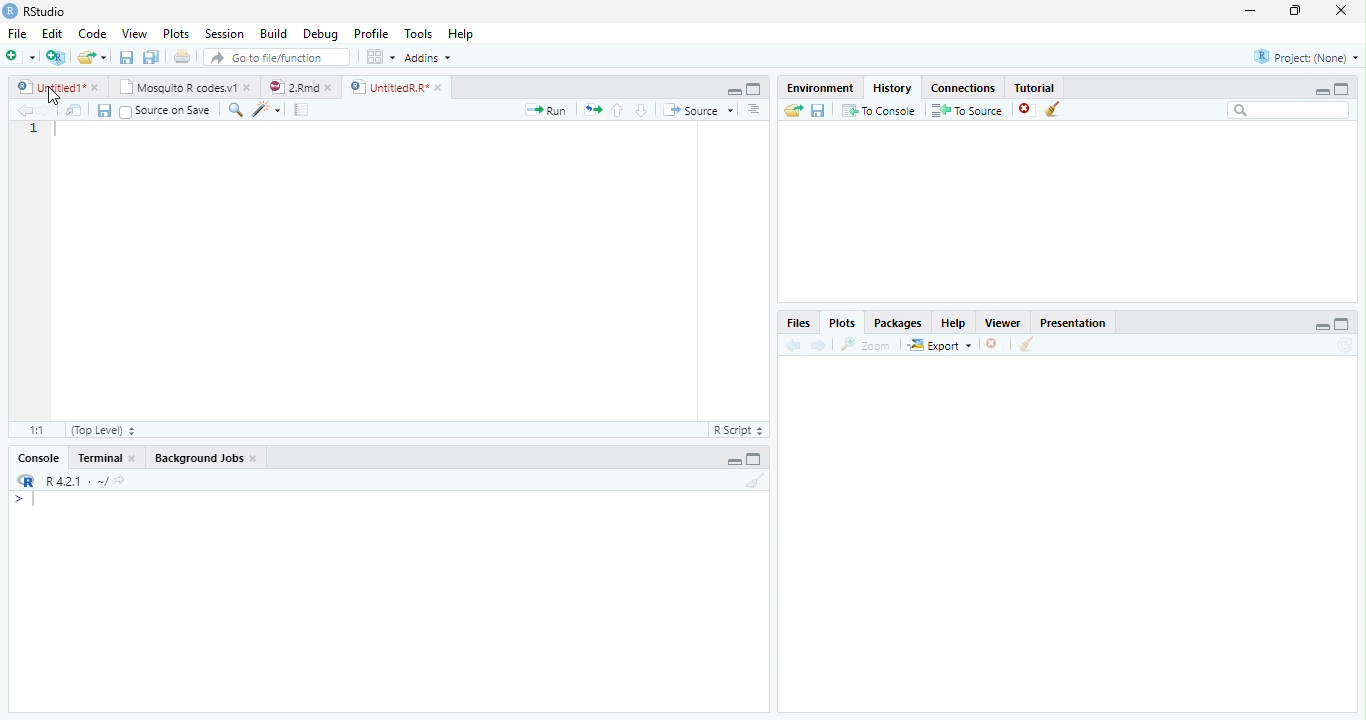  What do you see at coordinates (178, 32) in the screenshot?
I see `Plots` at bounding box center [178, 32].